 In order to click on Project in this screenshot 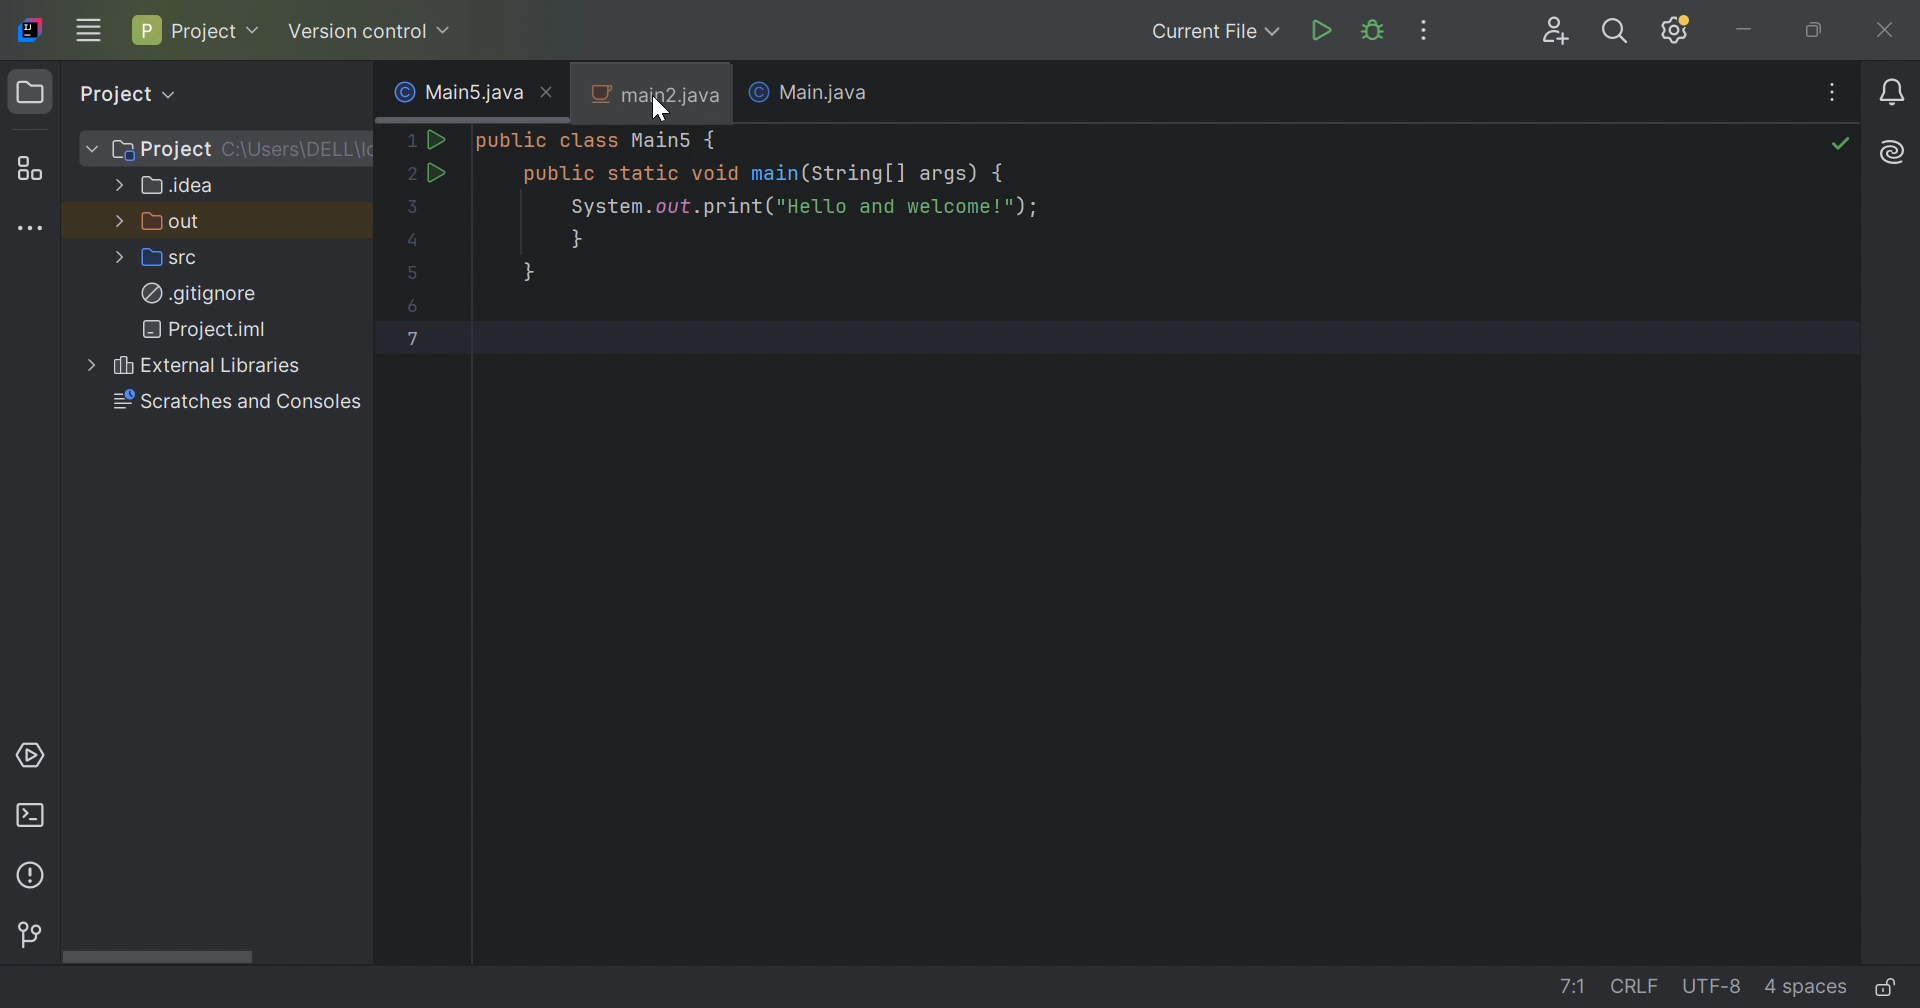, I will do `click(198, 27)`.